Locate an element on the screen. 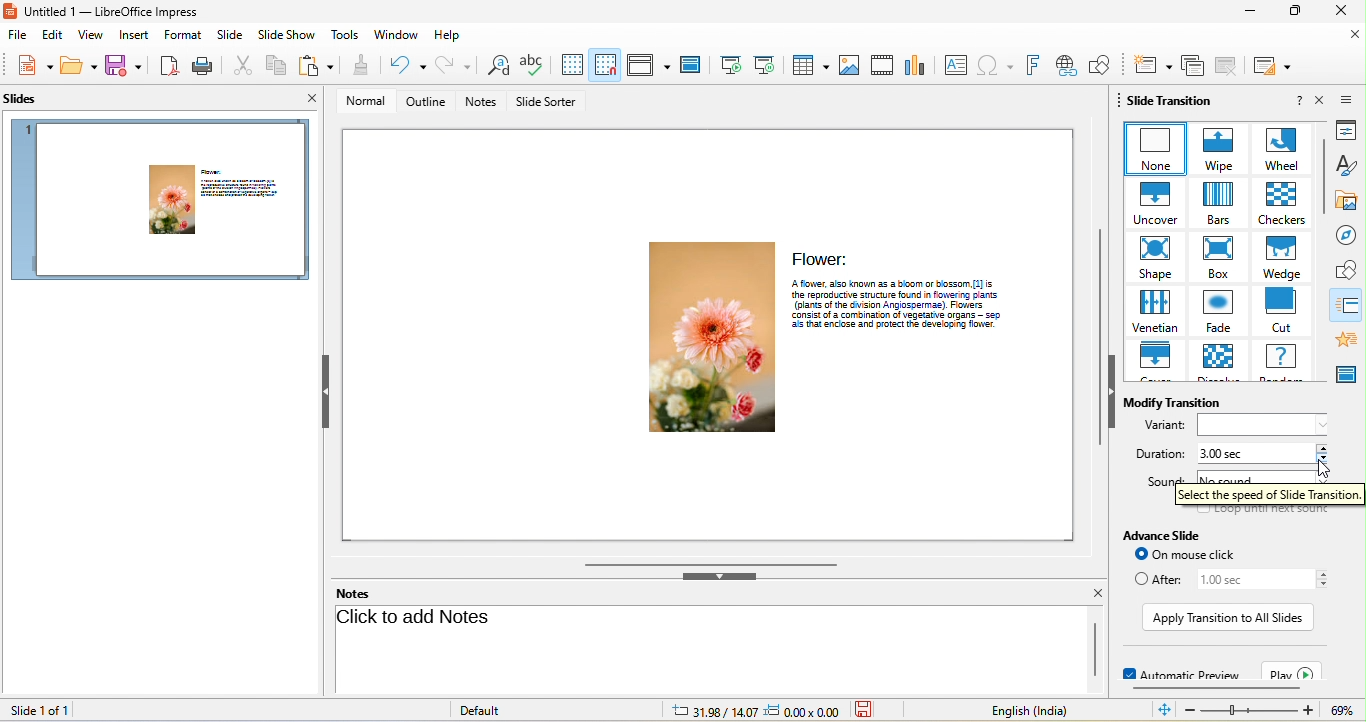  flower is located at coordinates (820, 257).